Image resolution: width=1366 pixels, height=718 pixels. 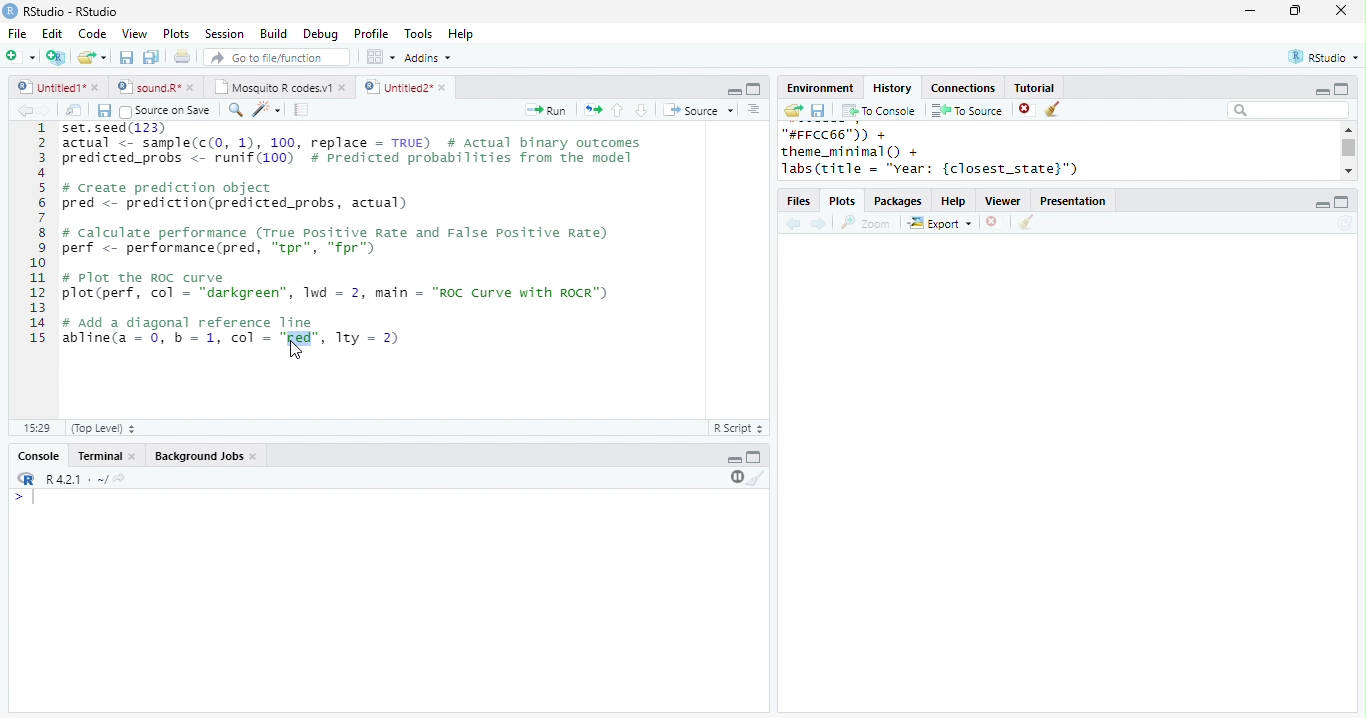 What do you see at coordinates (1249, 10) in the screenshot?
I see `minimize` at bounding box center [1249, 10].